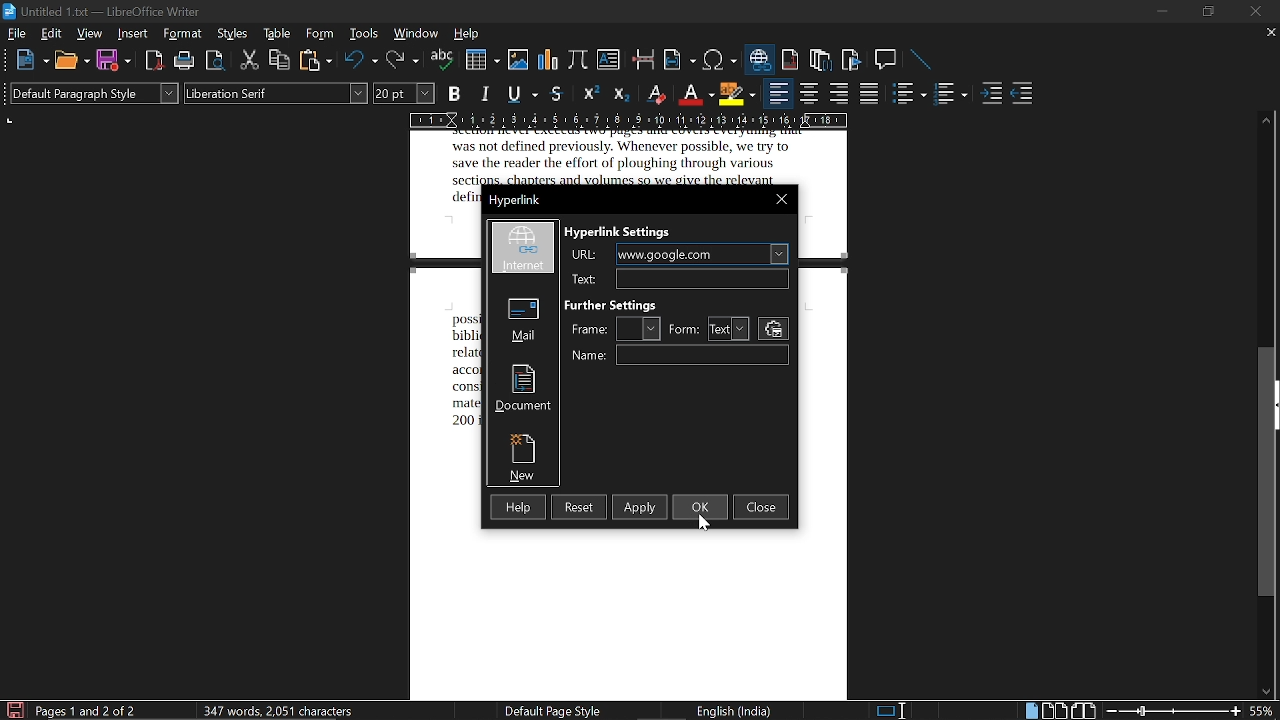 The image size is (1280, 720). I want to click on view, so click(90, 33).